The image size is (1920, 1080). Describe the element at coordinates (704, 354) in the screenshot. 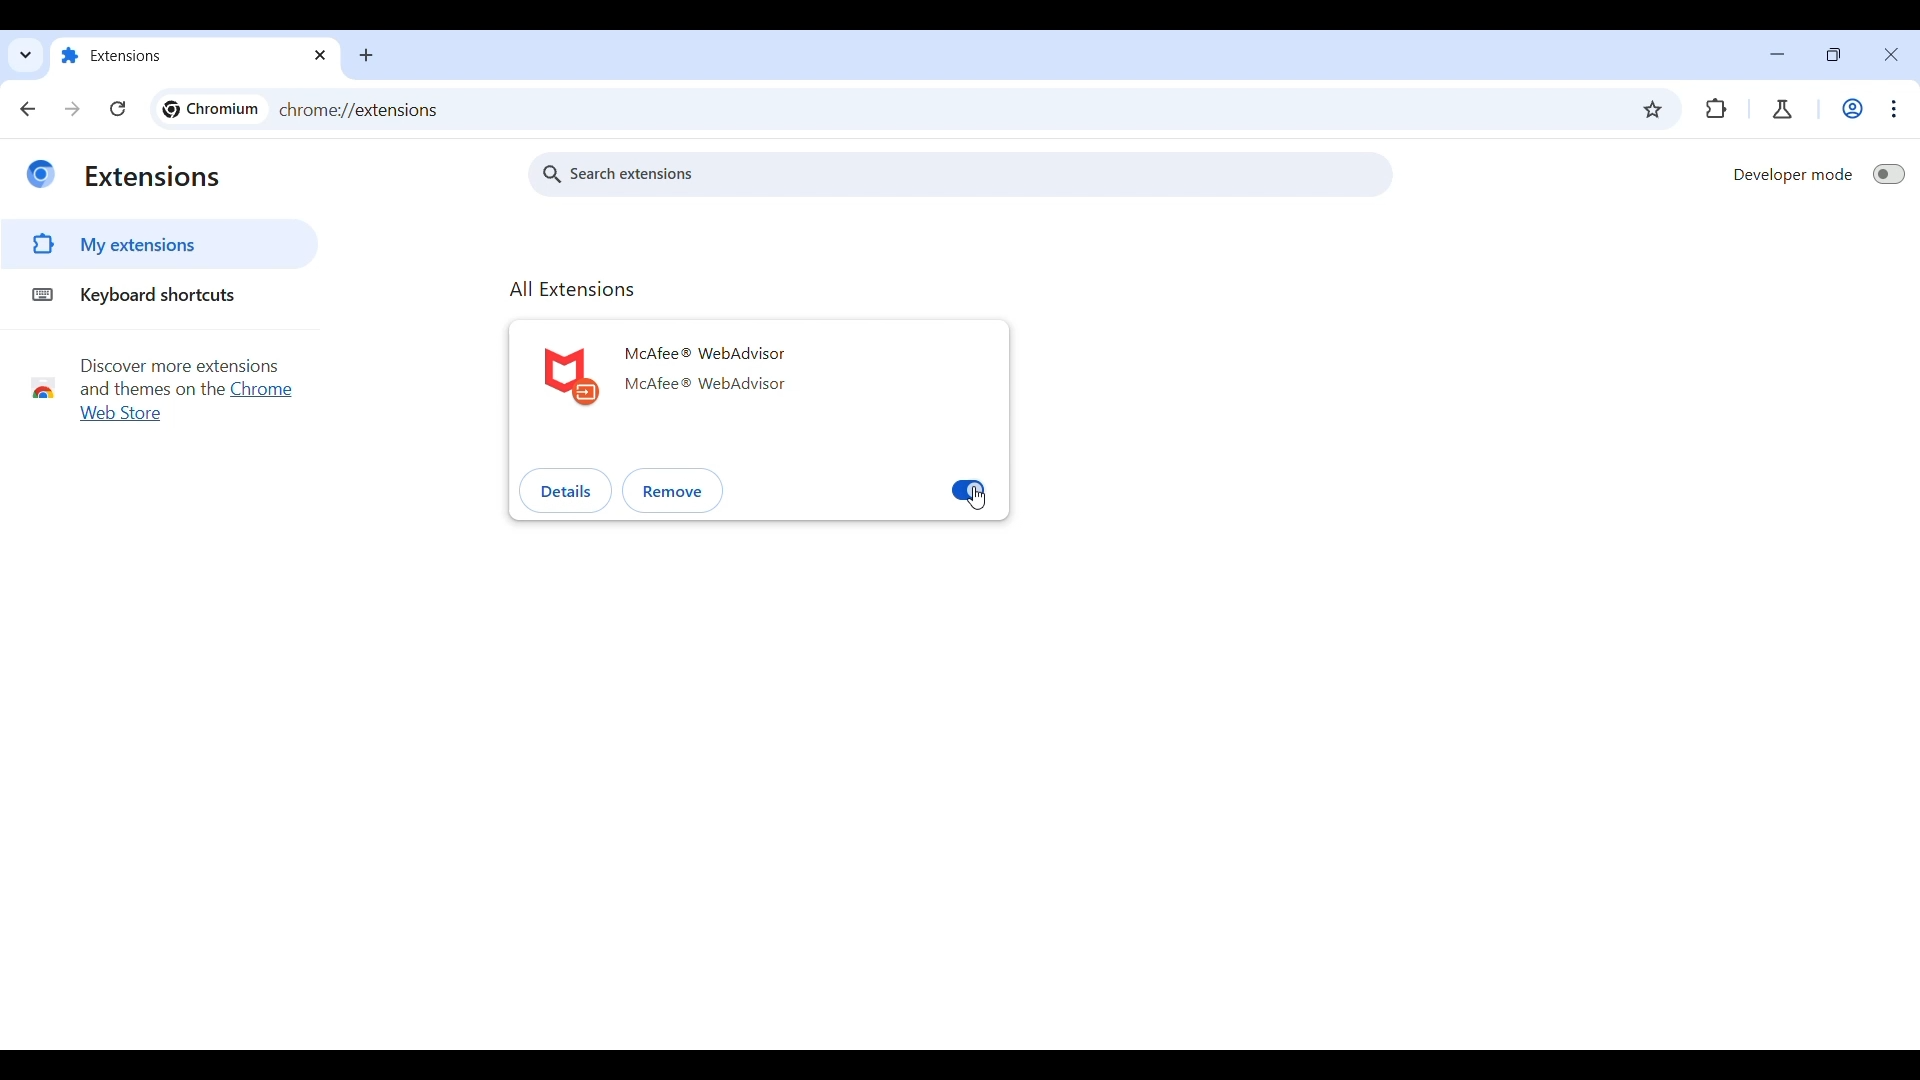

I see `McAfee ® WebAdvisor` at that location.